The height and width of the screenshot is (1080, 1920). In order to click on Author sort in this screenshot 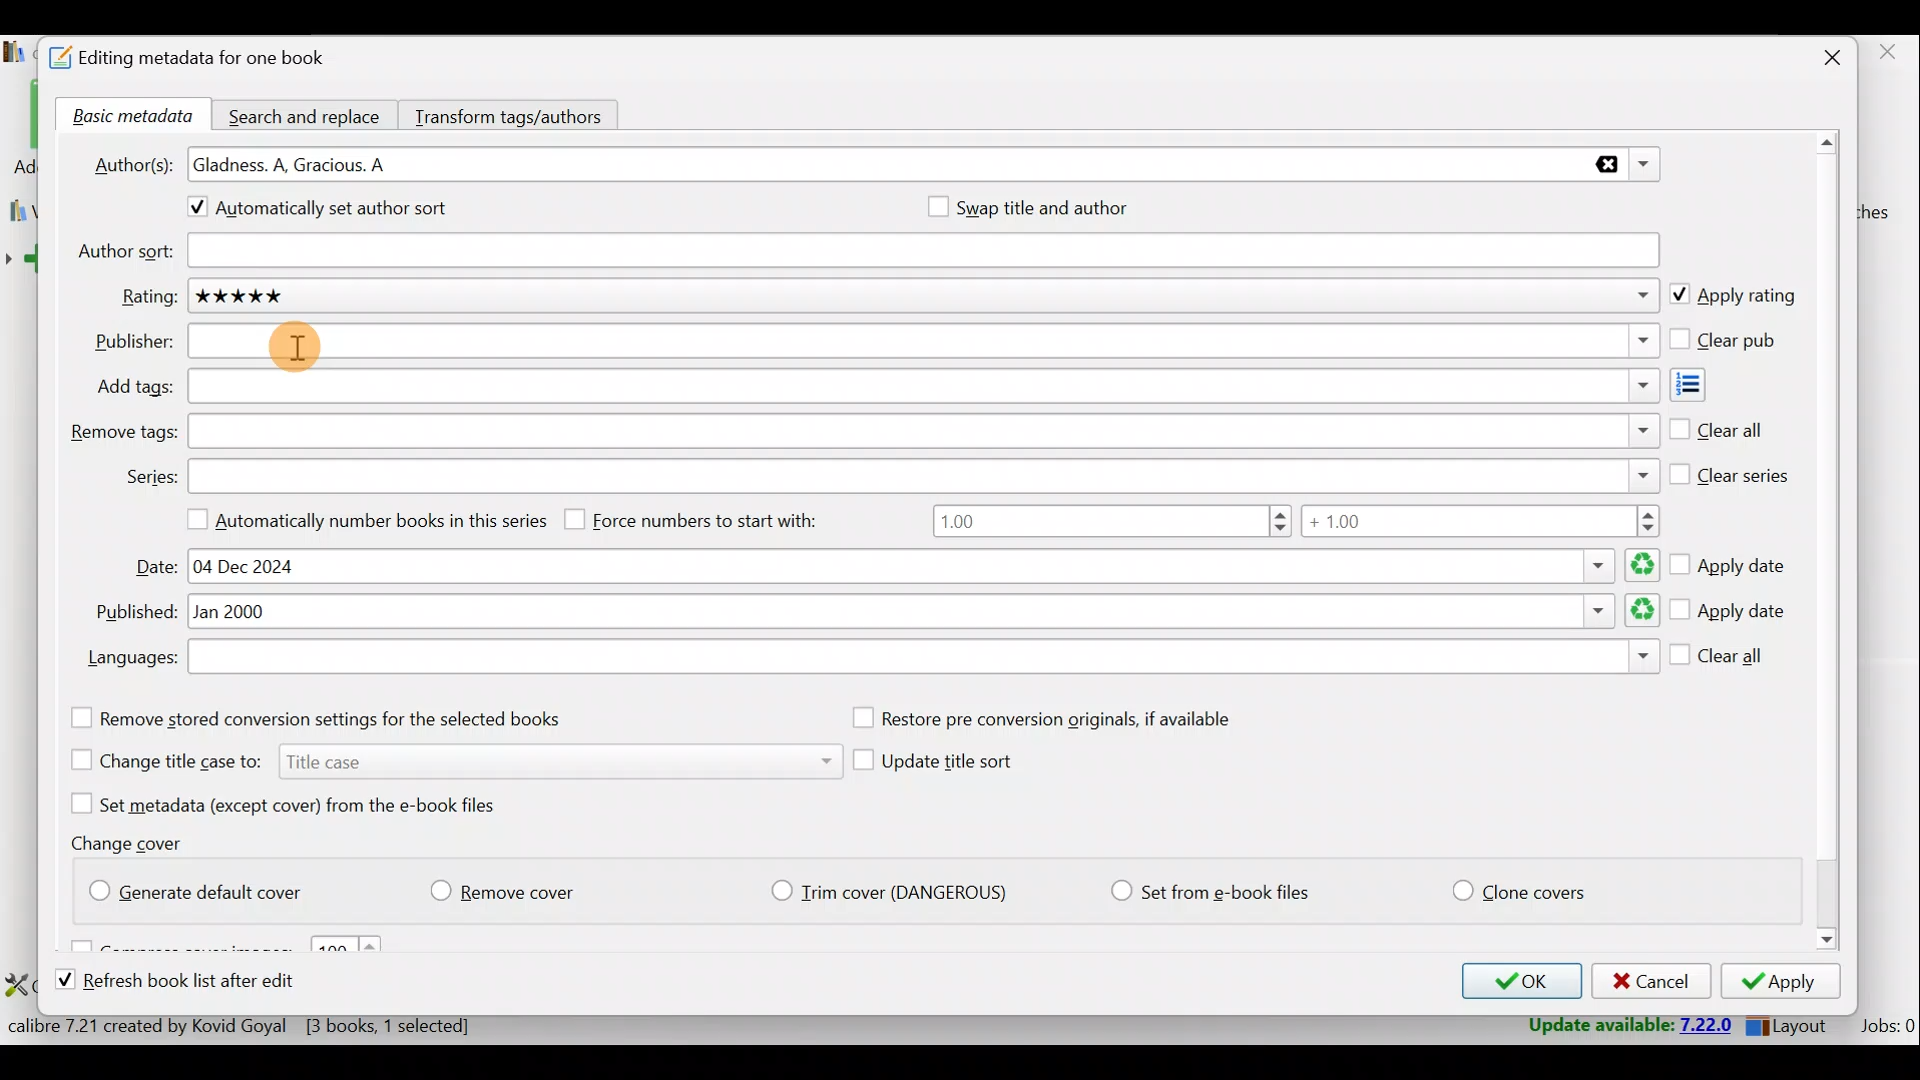, I will do `click(922, 252)`.